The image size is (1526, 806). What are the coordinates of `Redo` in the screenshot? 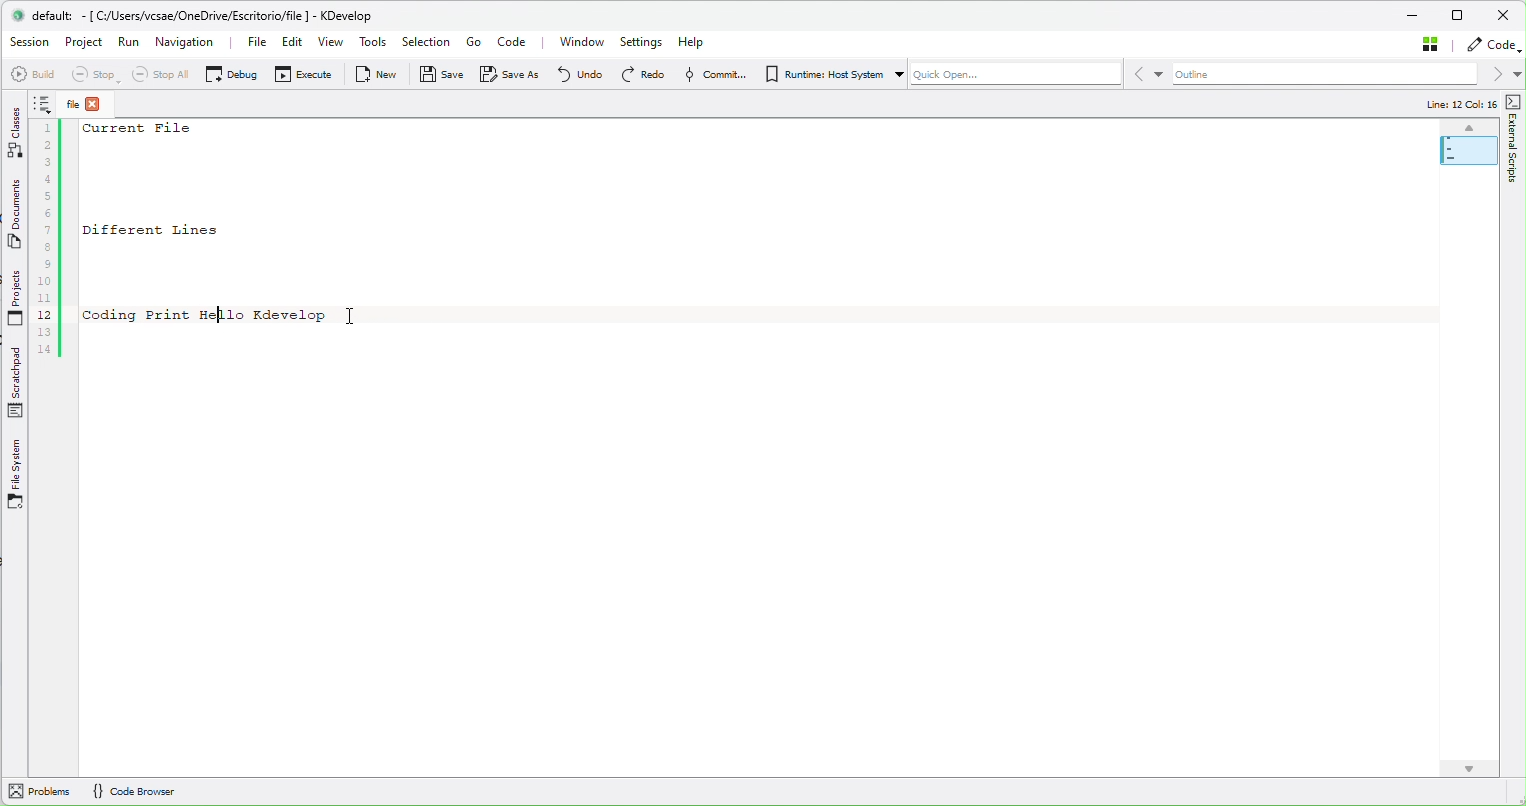 It's located at (636, 74).